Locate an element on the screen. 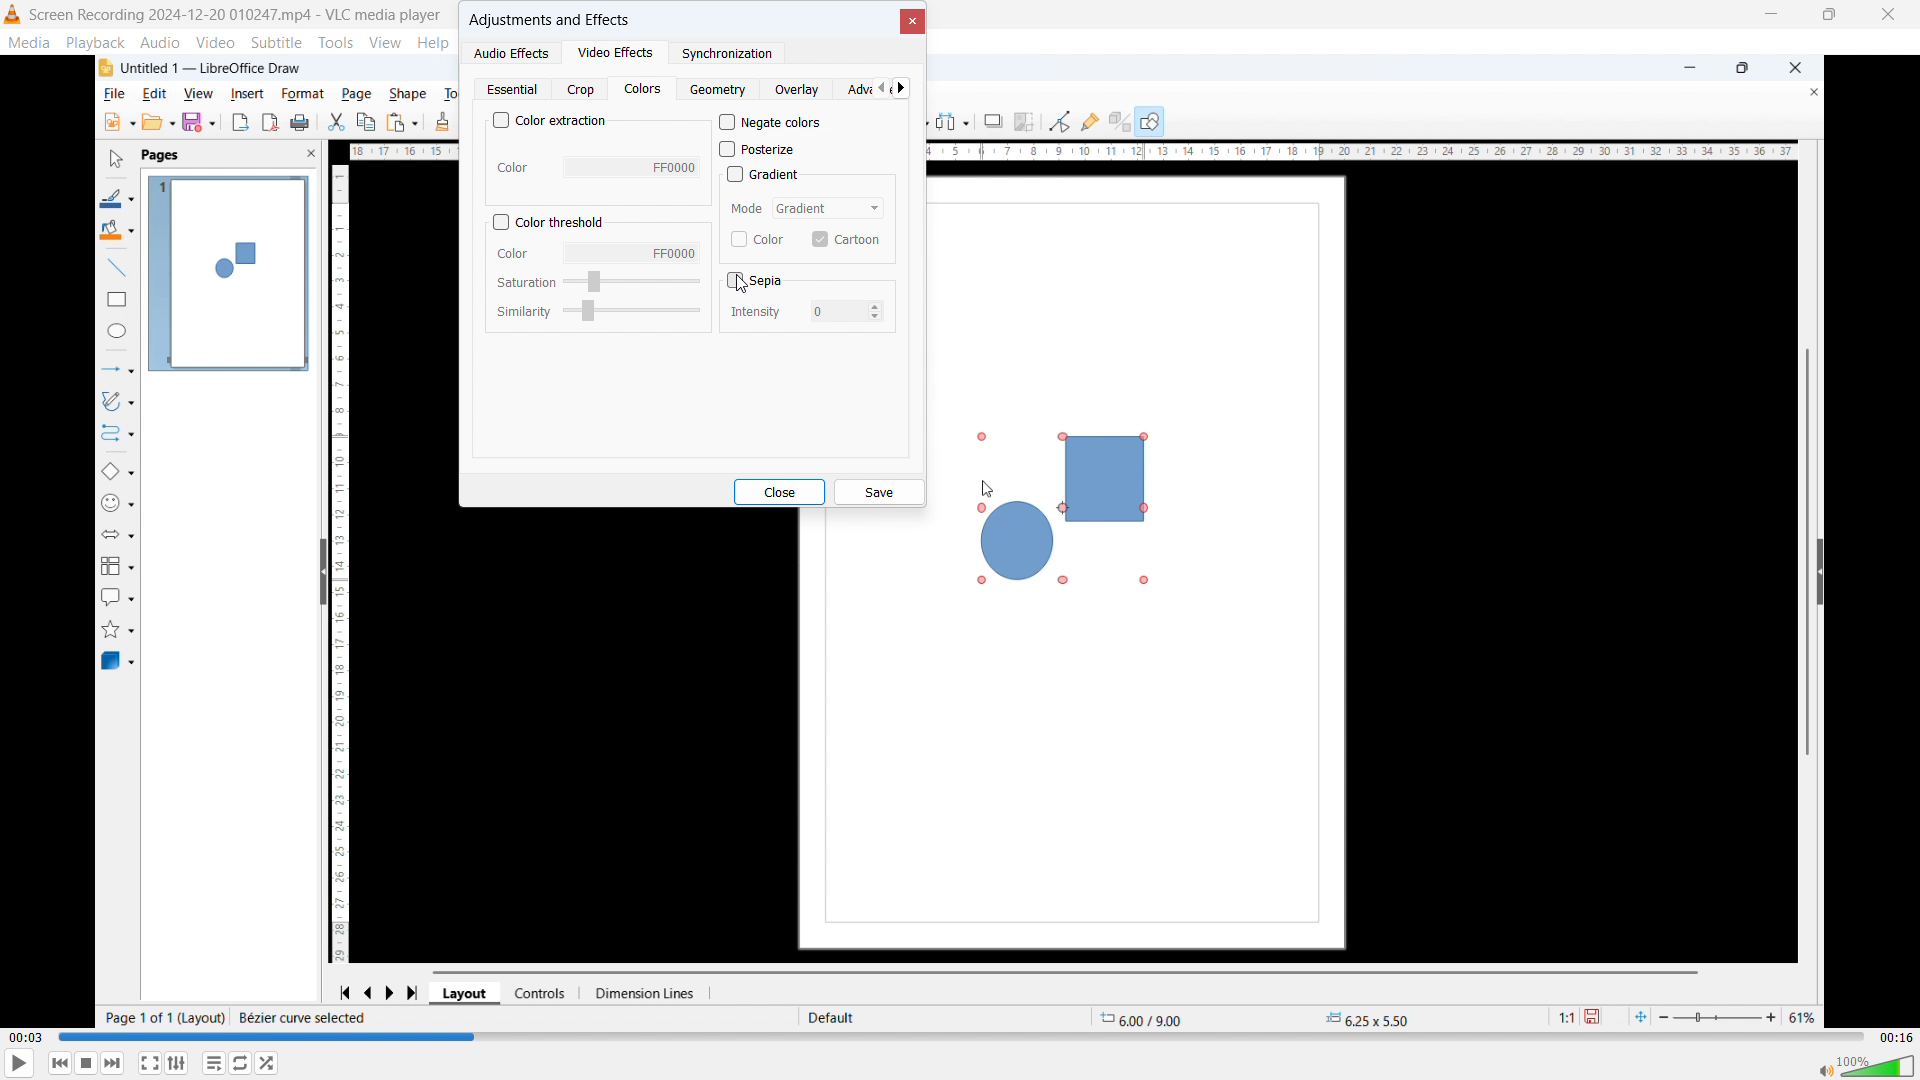 This screenshot has height=1080, width=1920. help is located at coordinates (433, 43).